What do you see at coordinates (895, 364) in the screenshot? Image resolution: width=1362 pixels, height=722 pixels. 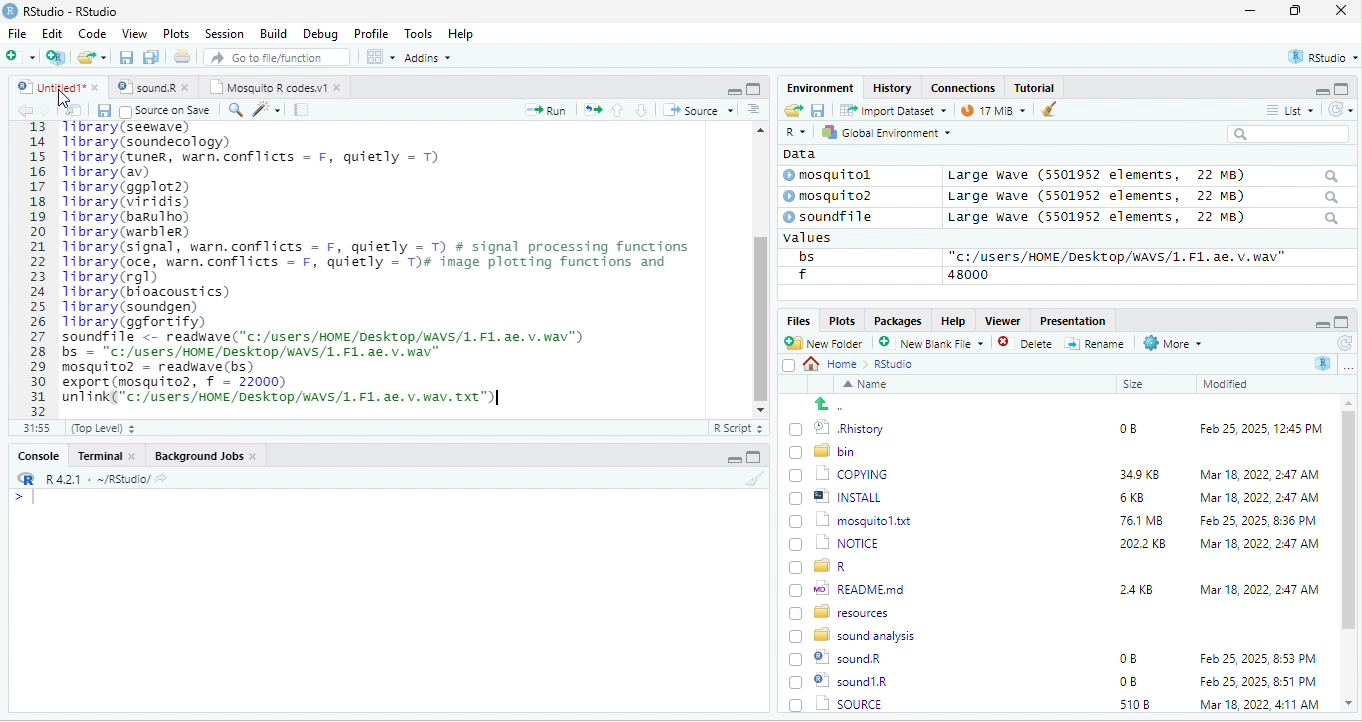 I see `Rstudio` at bounding box center [895, 364].